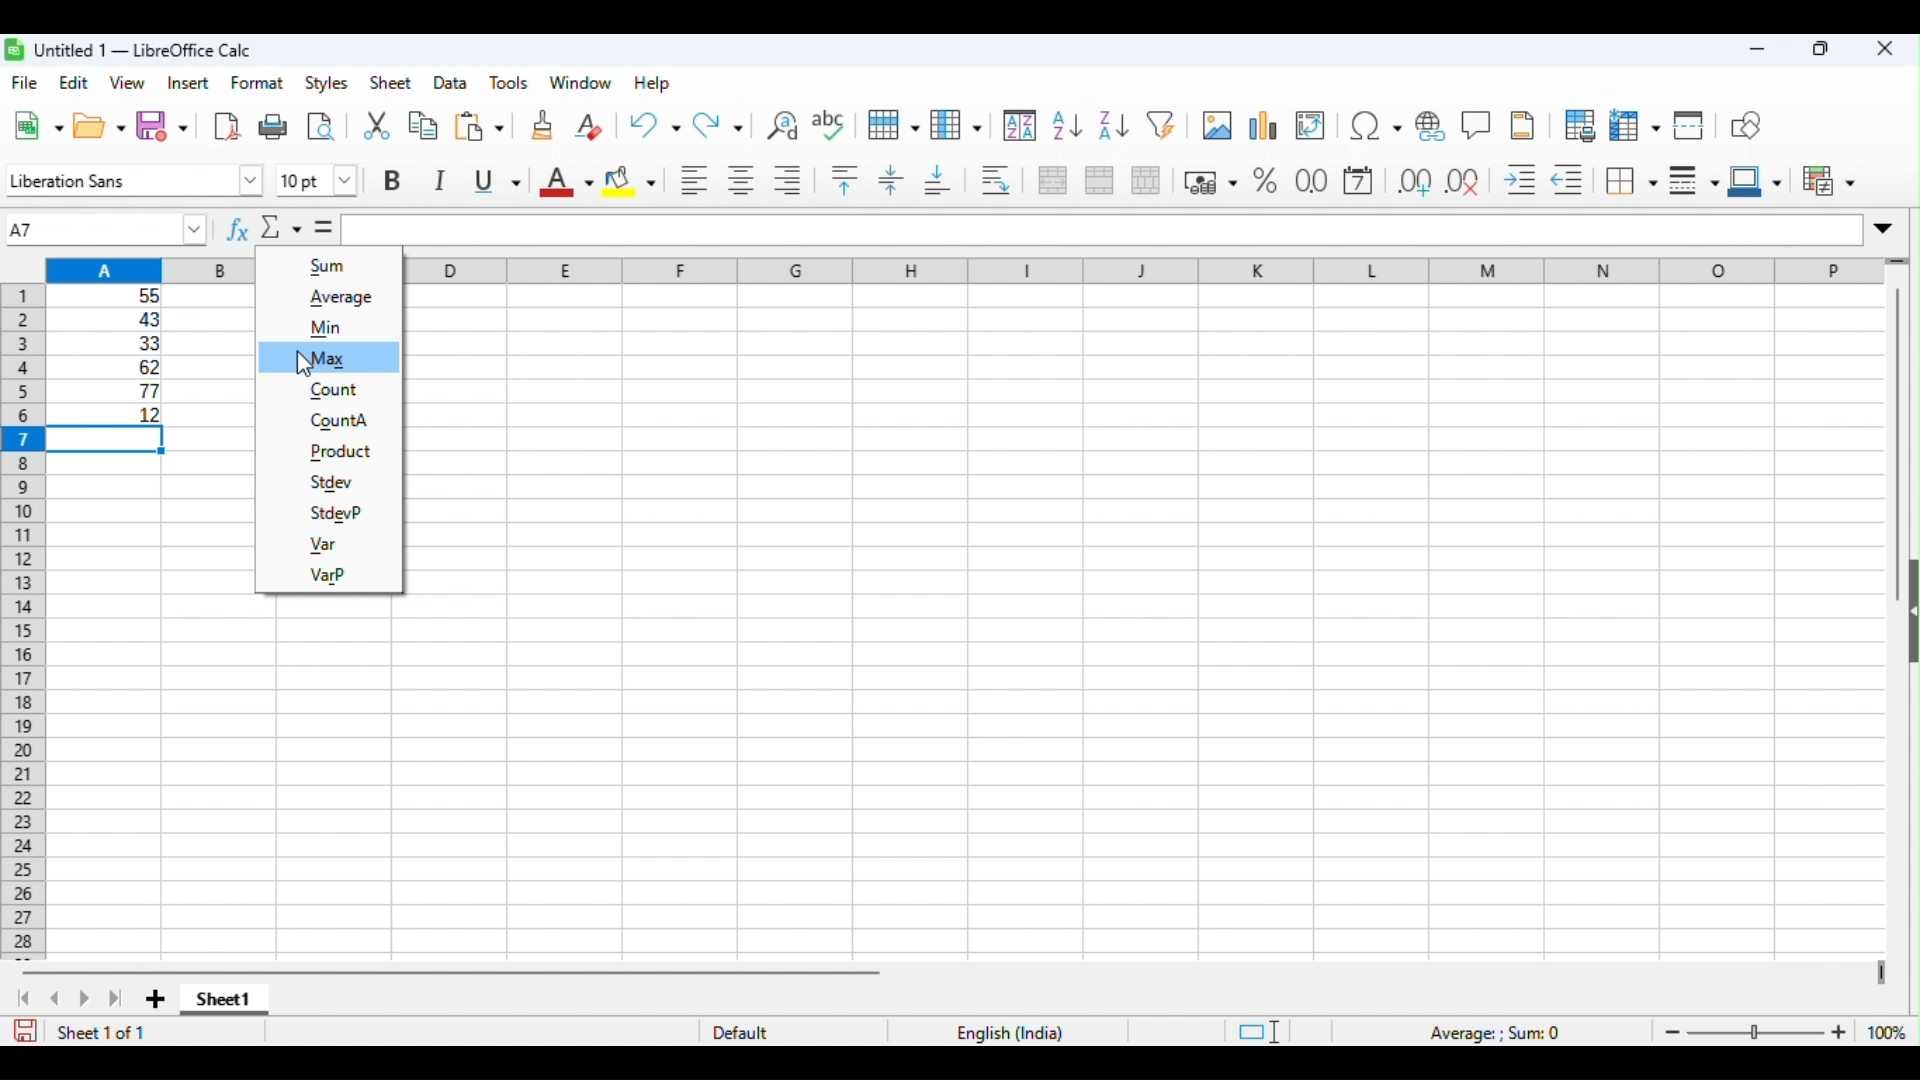 The height and width of the screenshot is (1080, 1920). I want to click on previous sheet, so click(58, 998).